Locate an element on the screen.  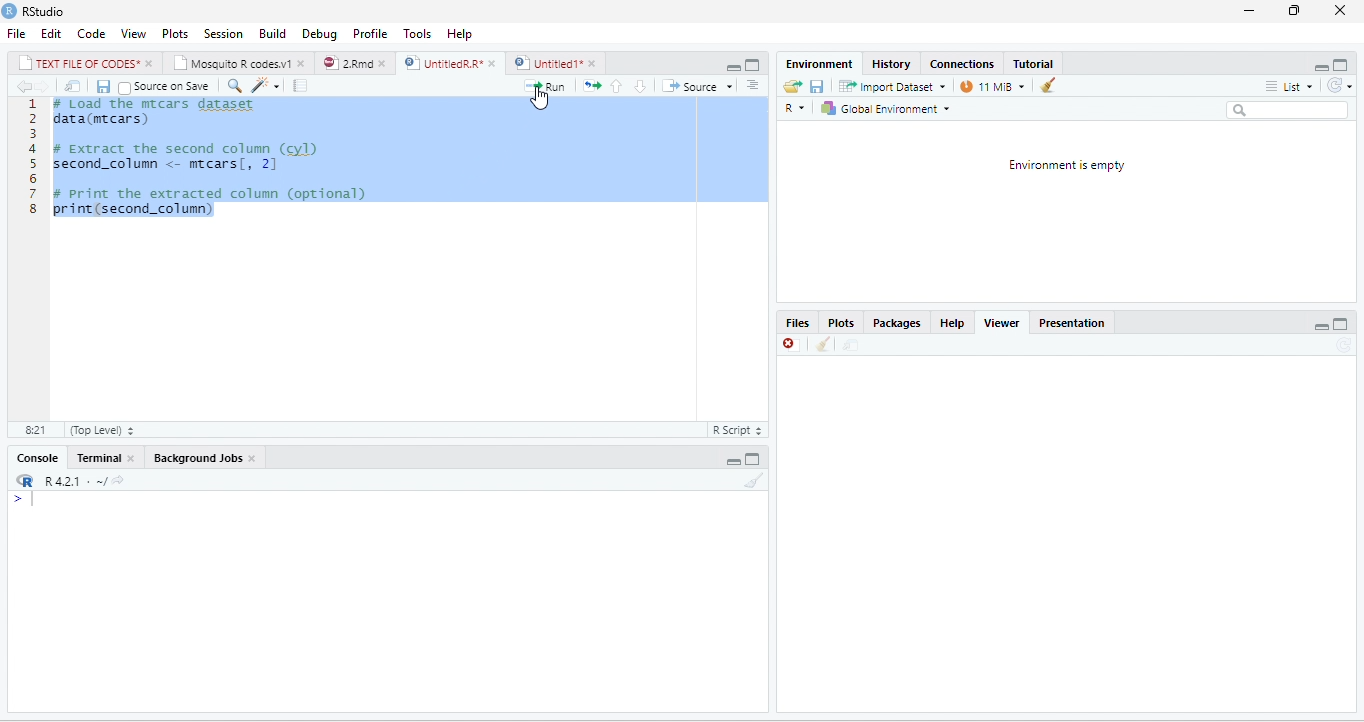
RStudio is located at coordinates (50, 12).